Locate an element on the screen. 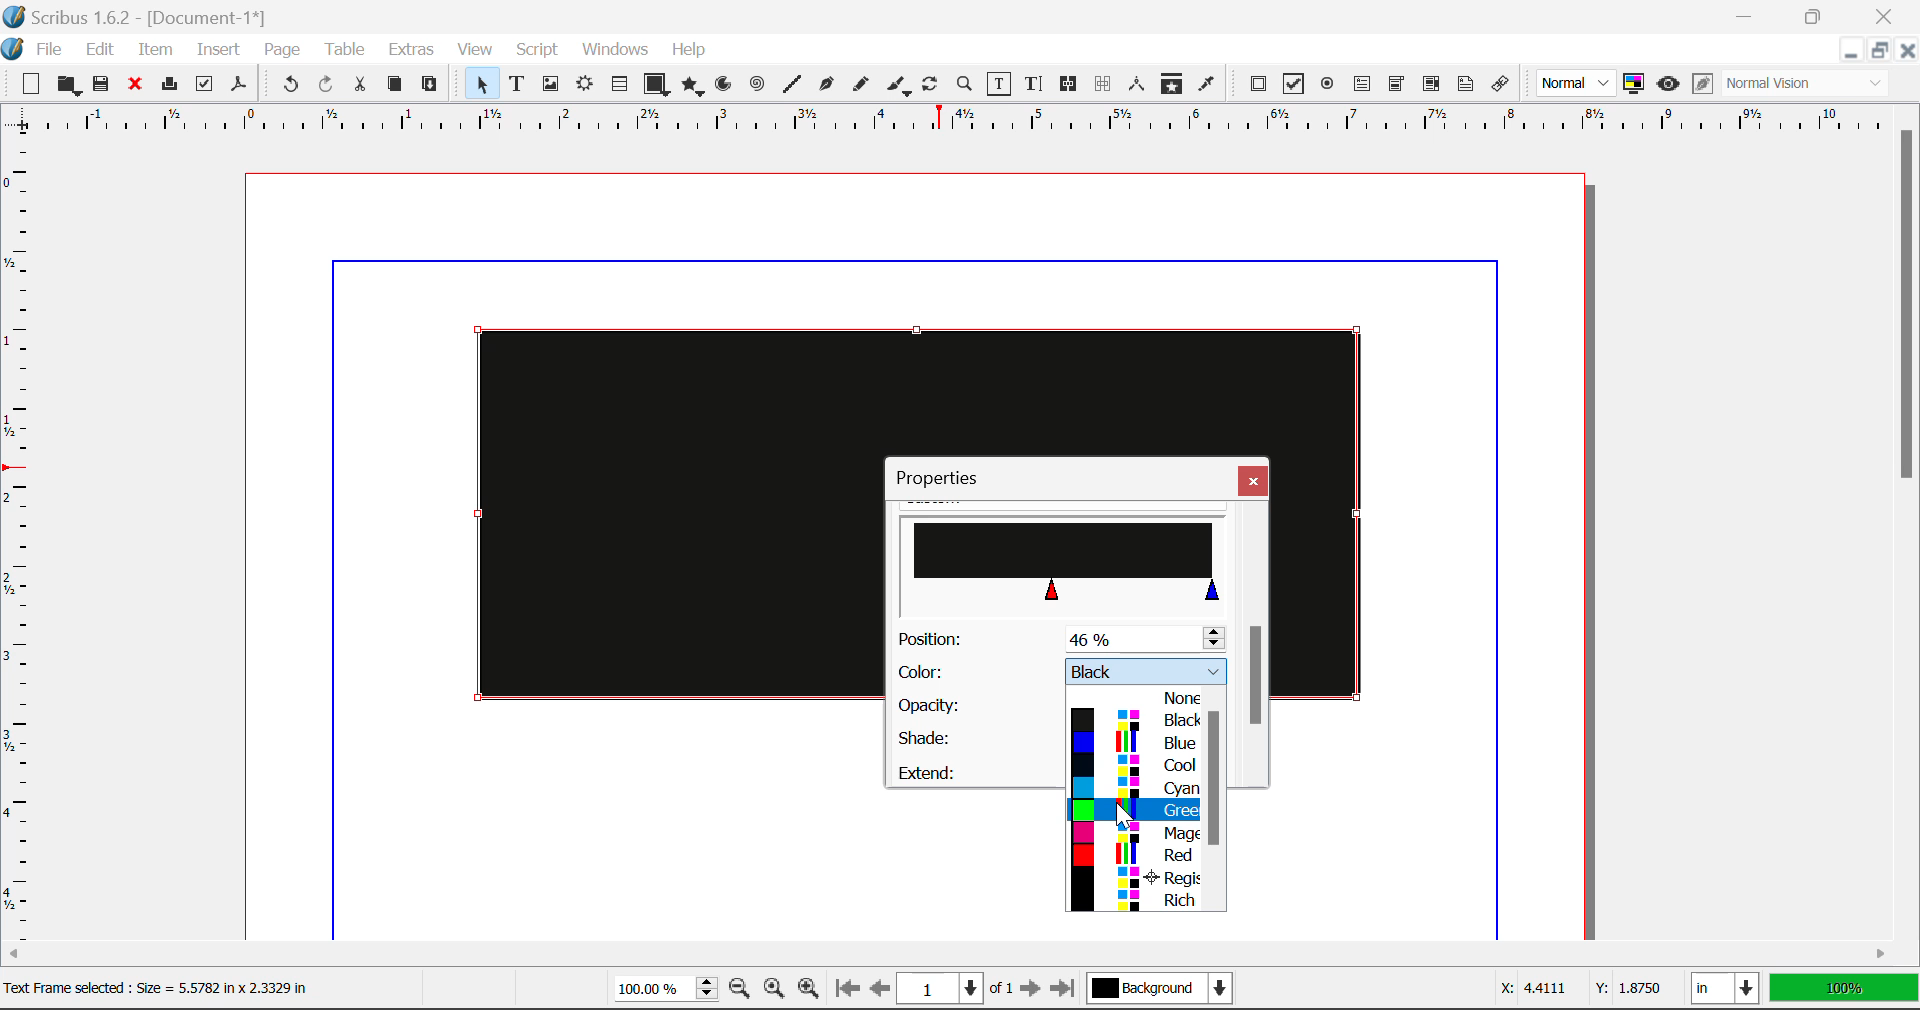 This screenshot has width=1920, height=1010. Copy is located at coordinates (396, 84).